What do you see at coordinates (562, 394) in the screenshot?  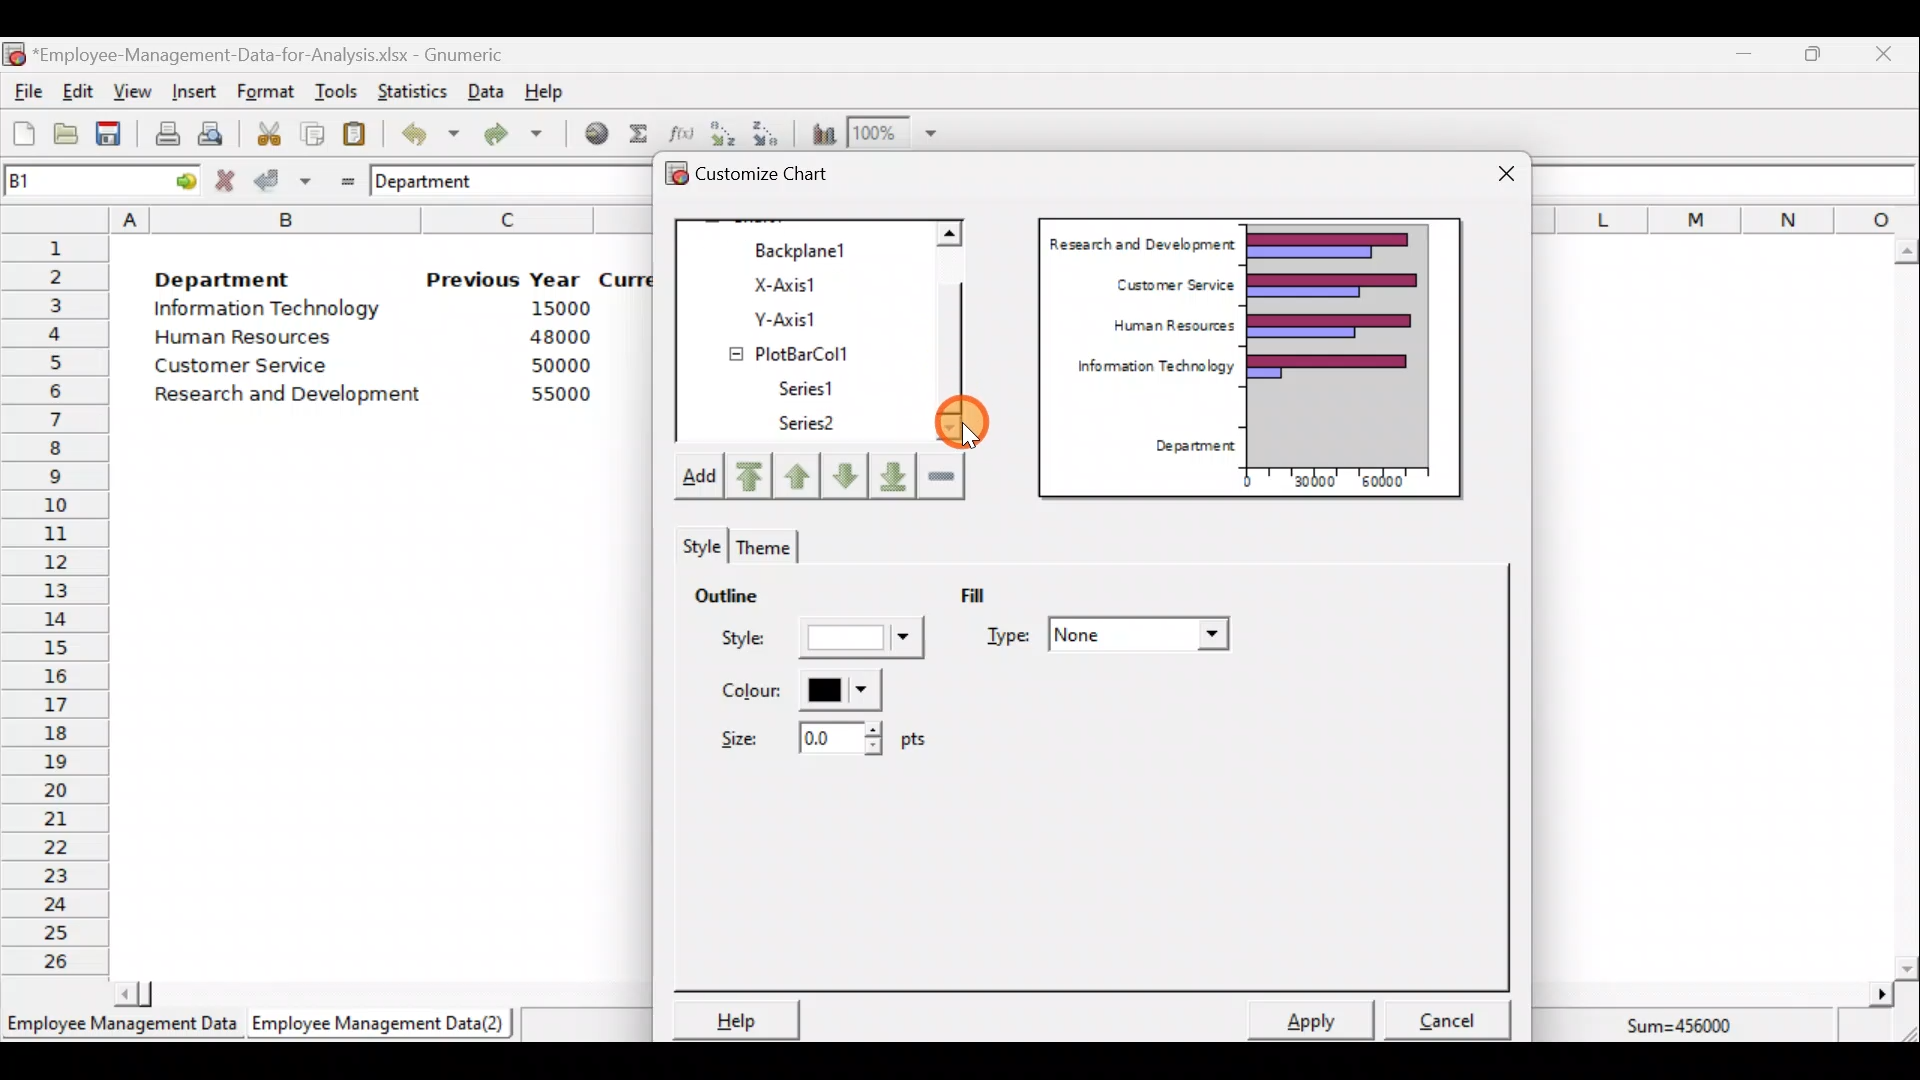 I see `55000` at bounding box center [562, 394].